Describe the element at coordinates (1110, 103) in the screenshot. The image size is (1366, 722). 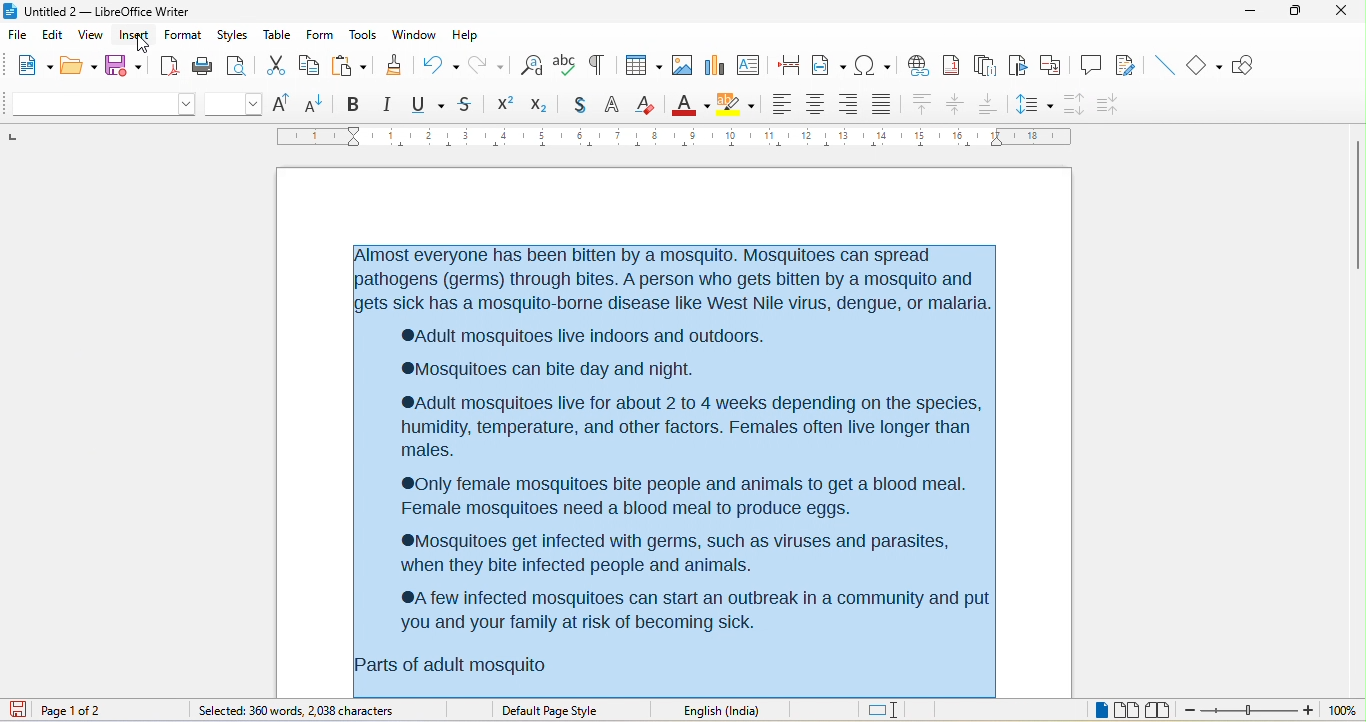
I see `decrease paragraph spacing` at that location.